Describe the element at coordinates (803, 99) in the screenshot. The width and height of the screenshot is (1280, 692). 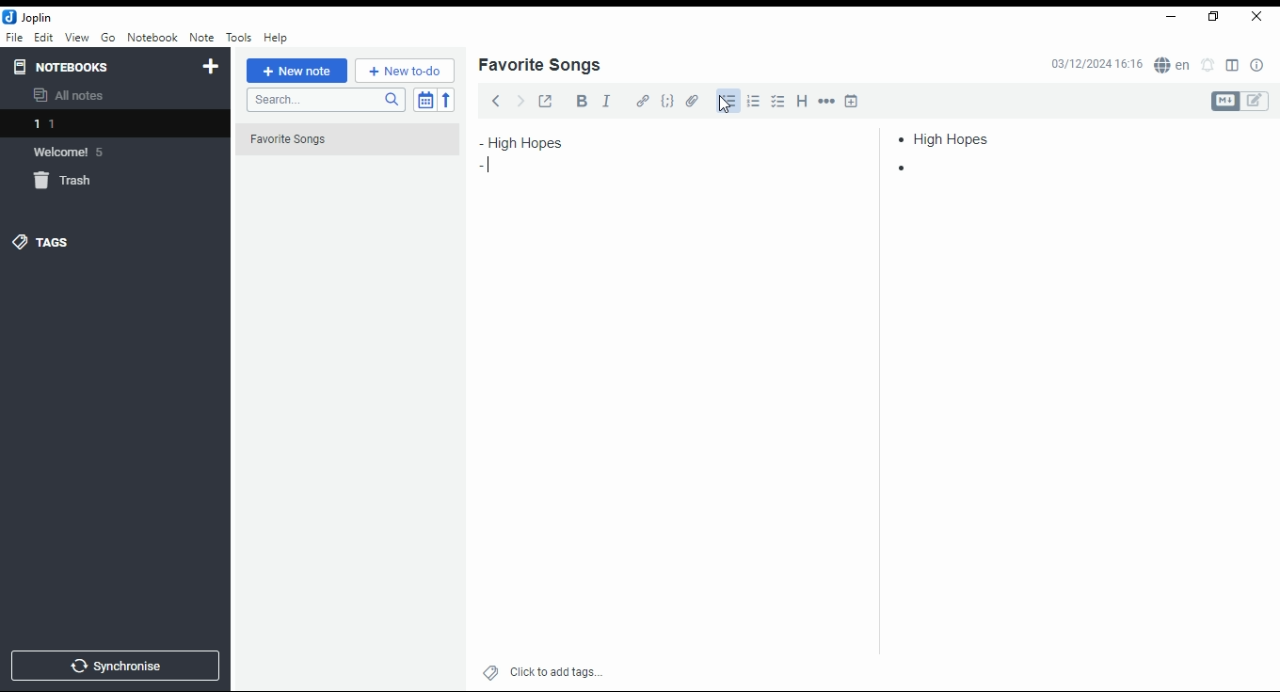
I see `heading` at that location.